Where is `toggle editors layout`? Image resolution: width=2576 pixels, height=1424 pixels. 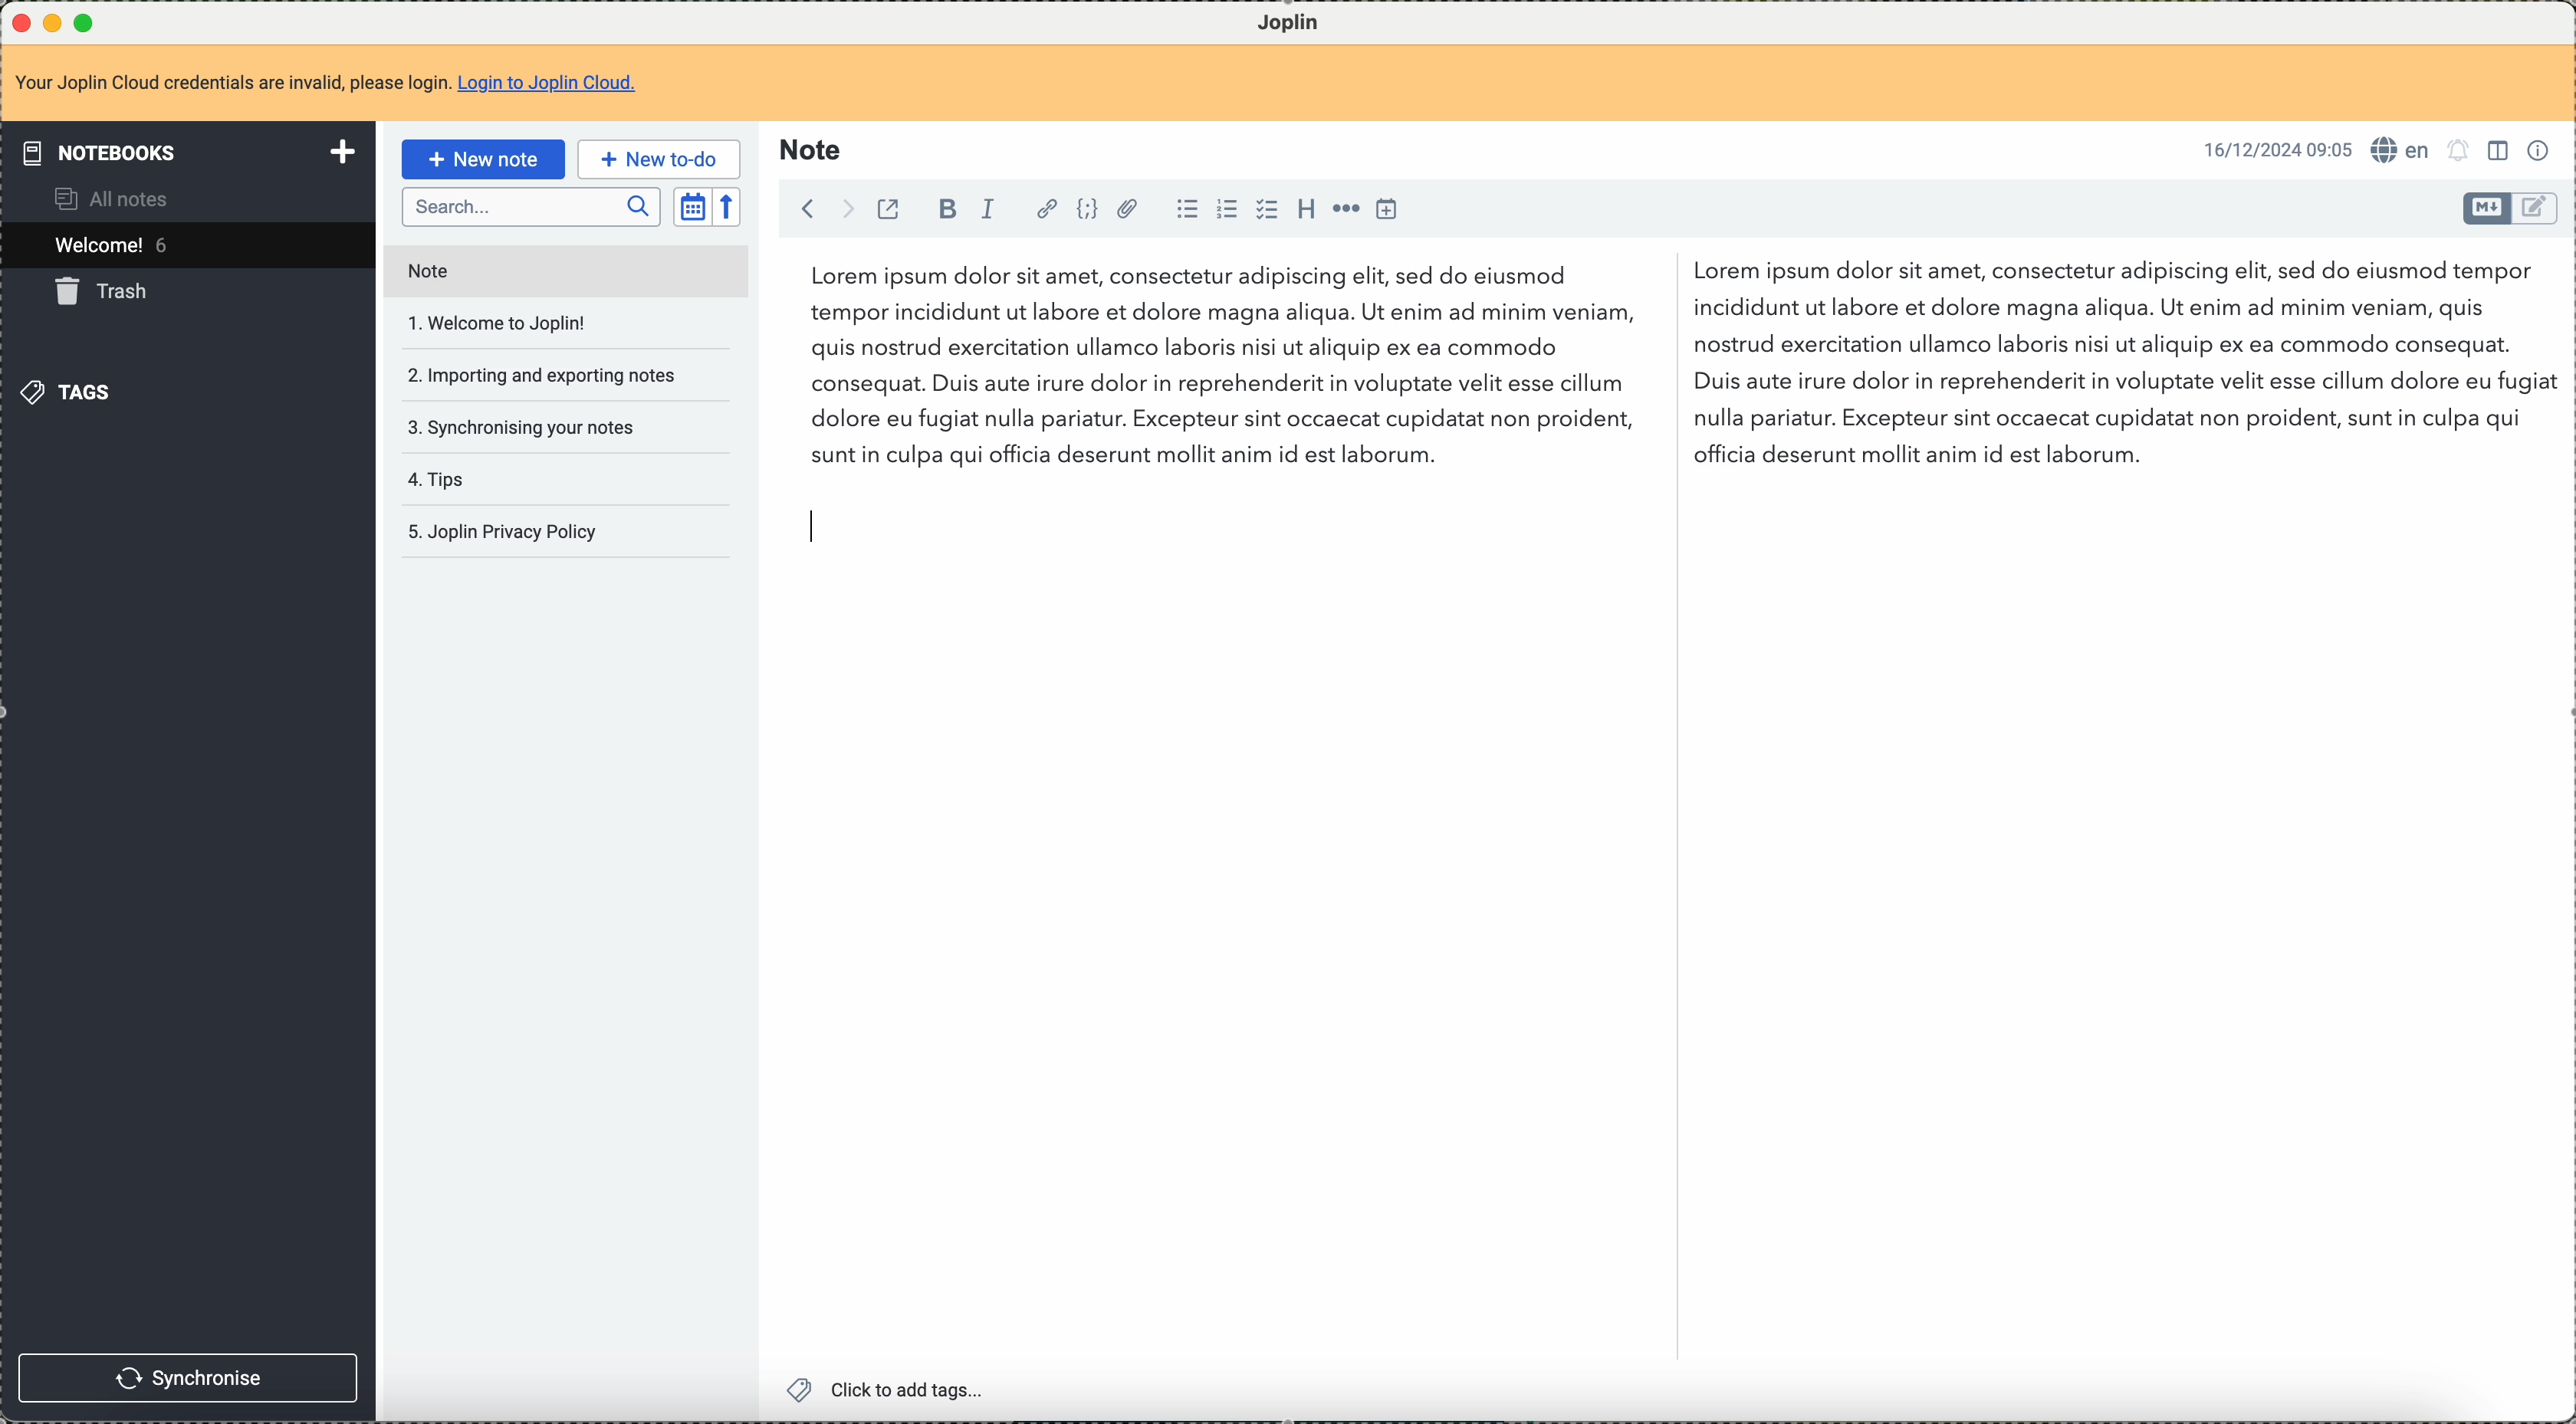
toggle editors layout is located at coordinates (2502, 152).